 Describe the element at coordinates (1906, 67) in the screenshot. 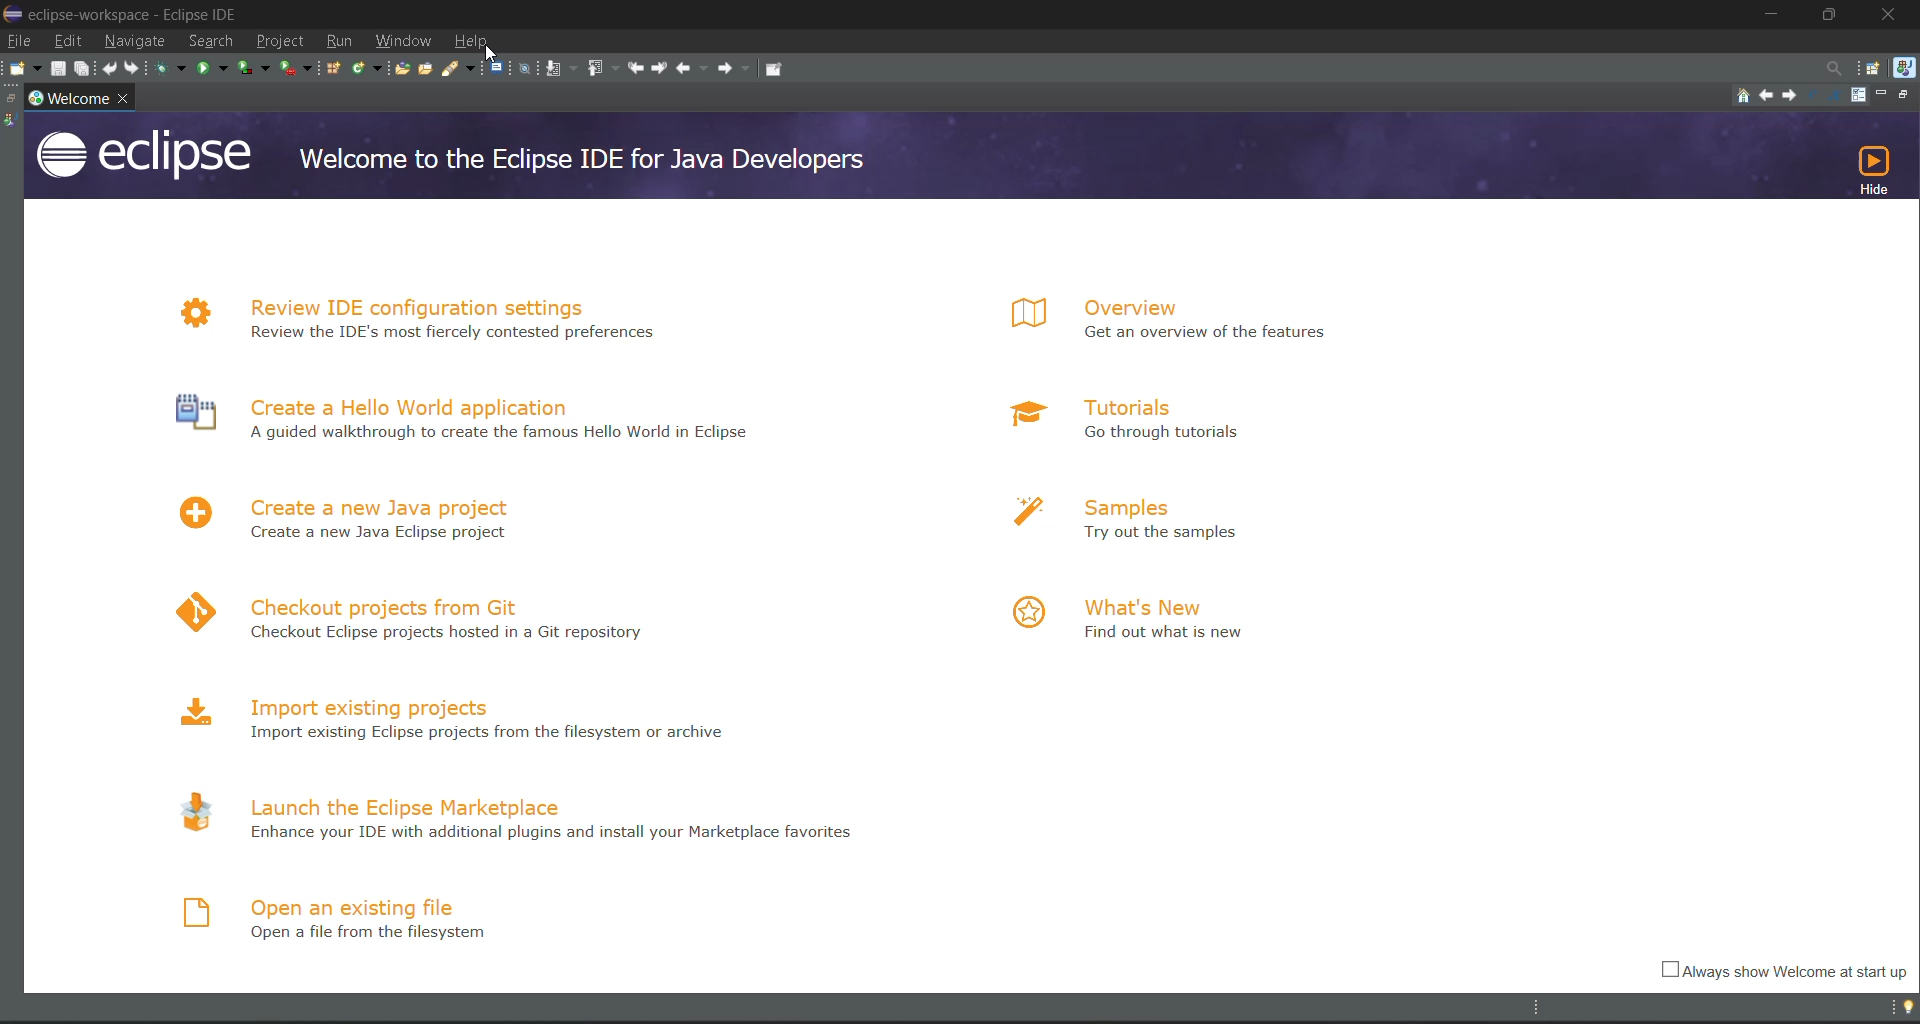

I see `java` at that location.